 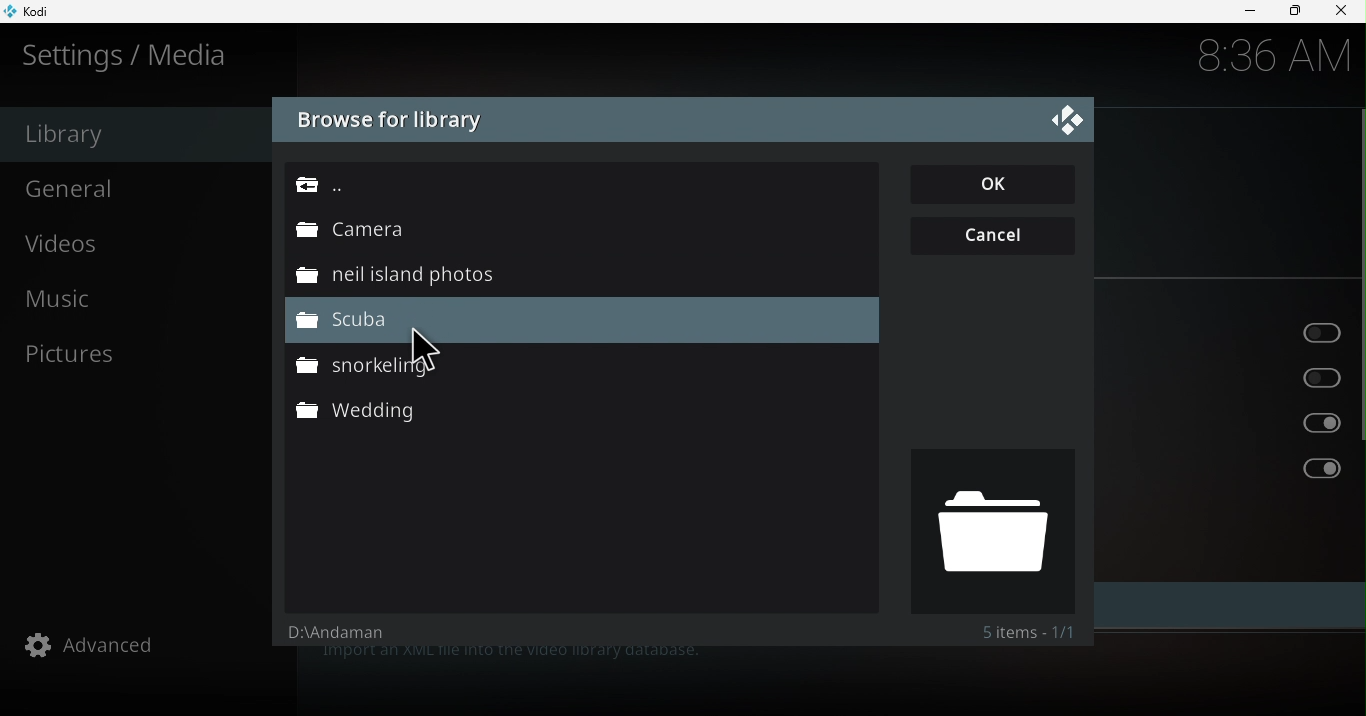 What do you see at coordinates (138, 303) in the screenshot?
I see `Music` at bounding box center [138, 303].